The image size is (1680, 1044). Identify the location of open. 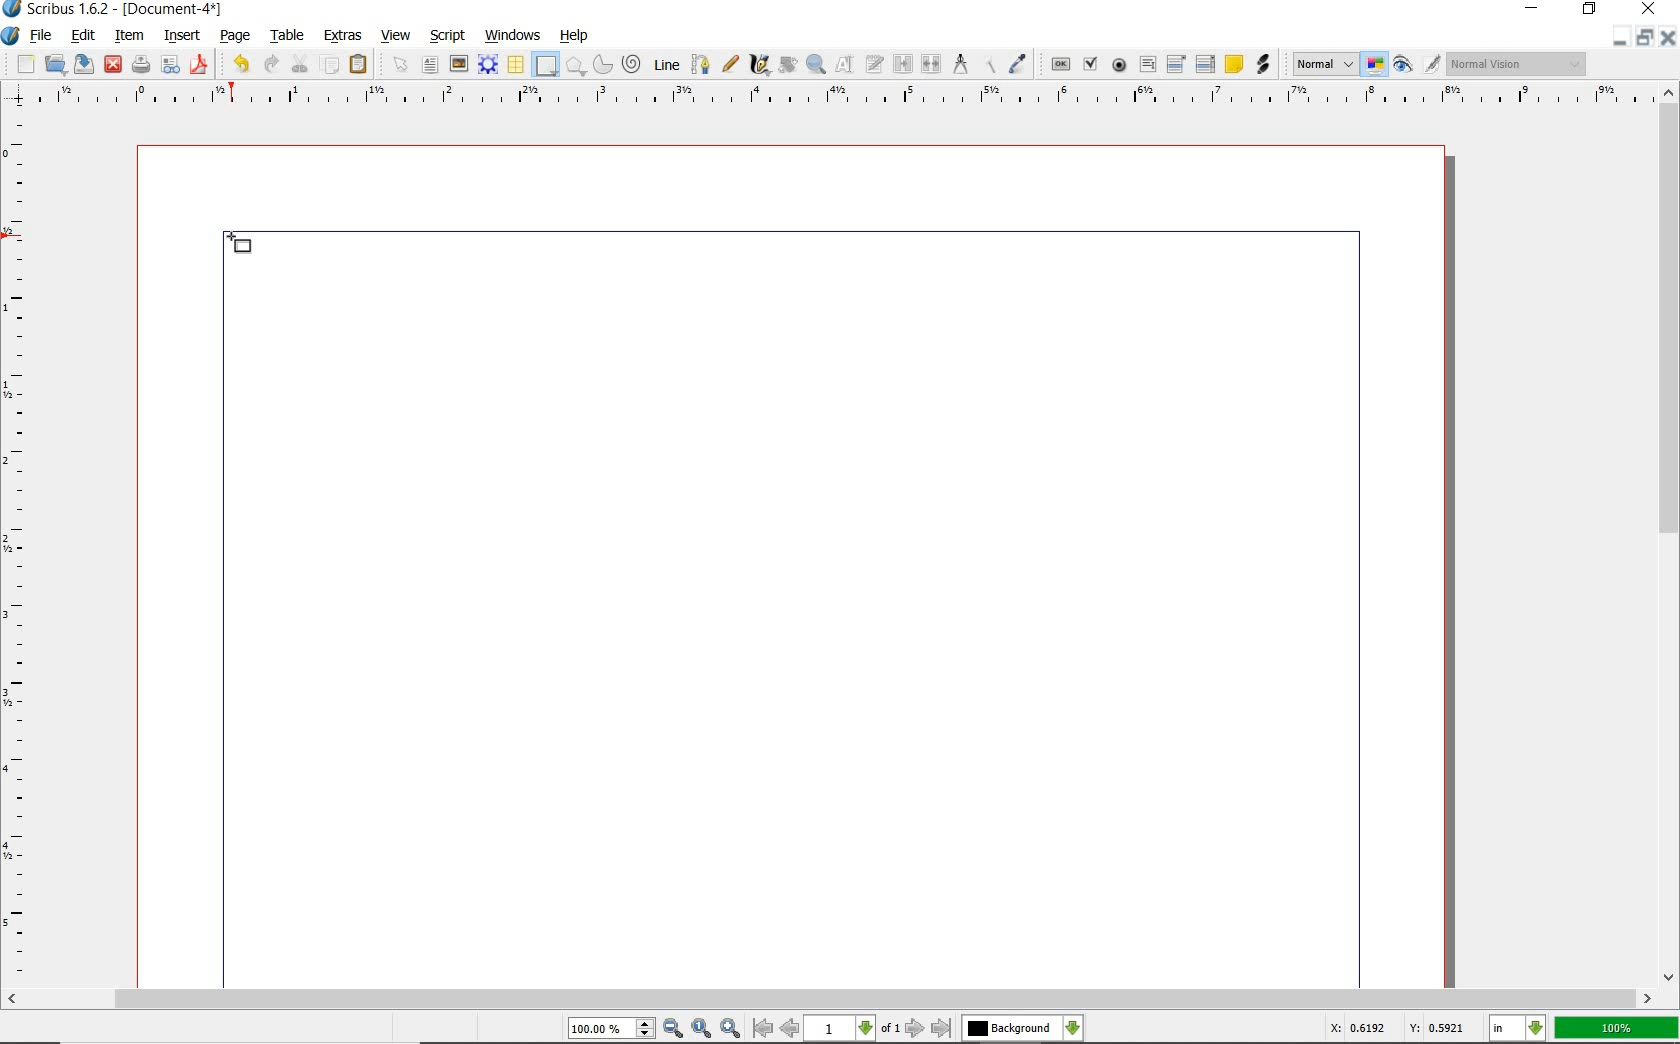
(56, 65).